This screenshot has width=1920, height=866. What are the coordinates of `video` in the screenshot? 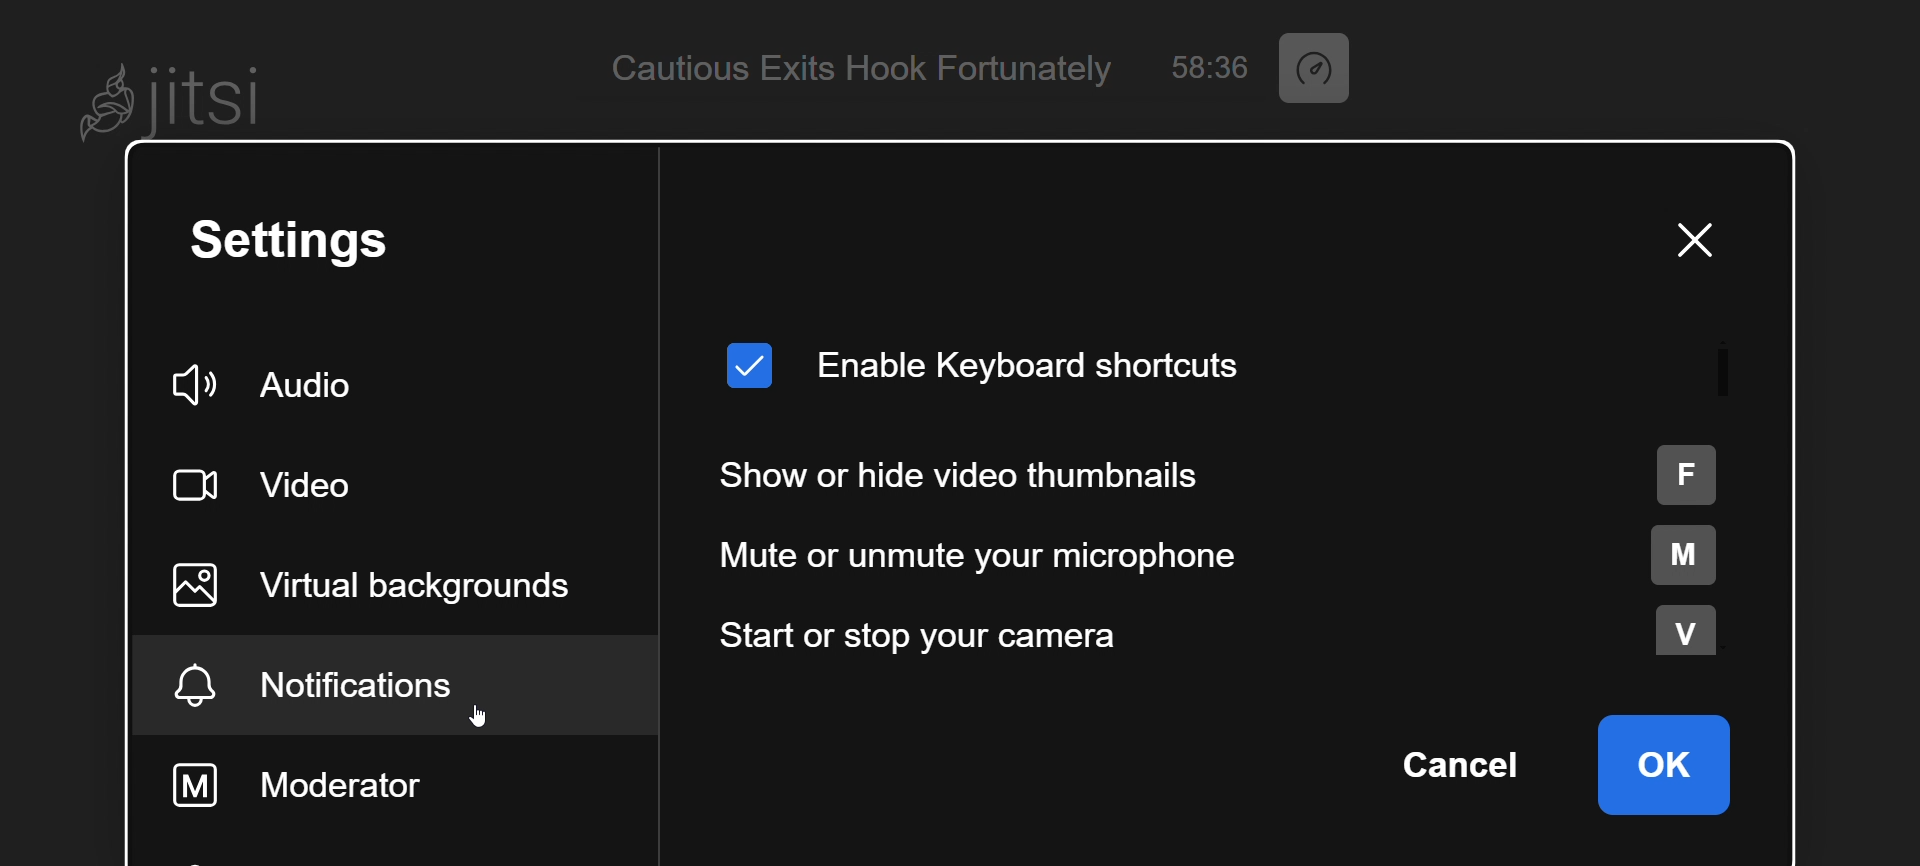 It's located at (280, 484).